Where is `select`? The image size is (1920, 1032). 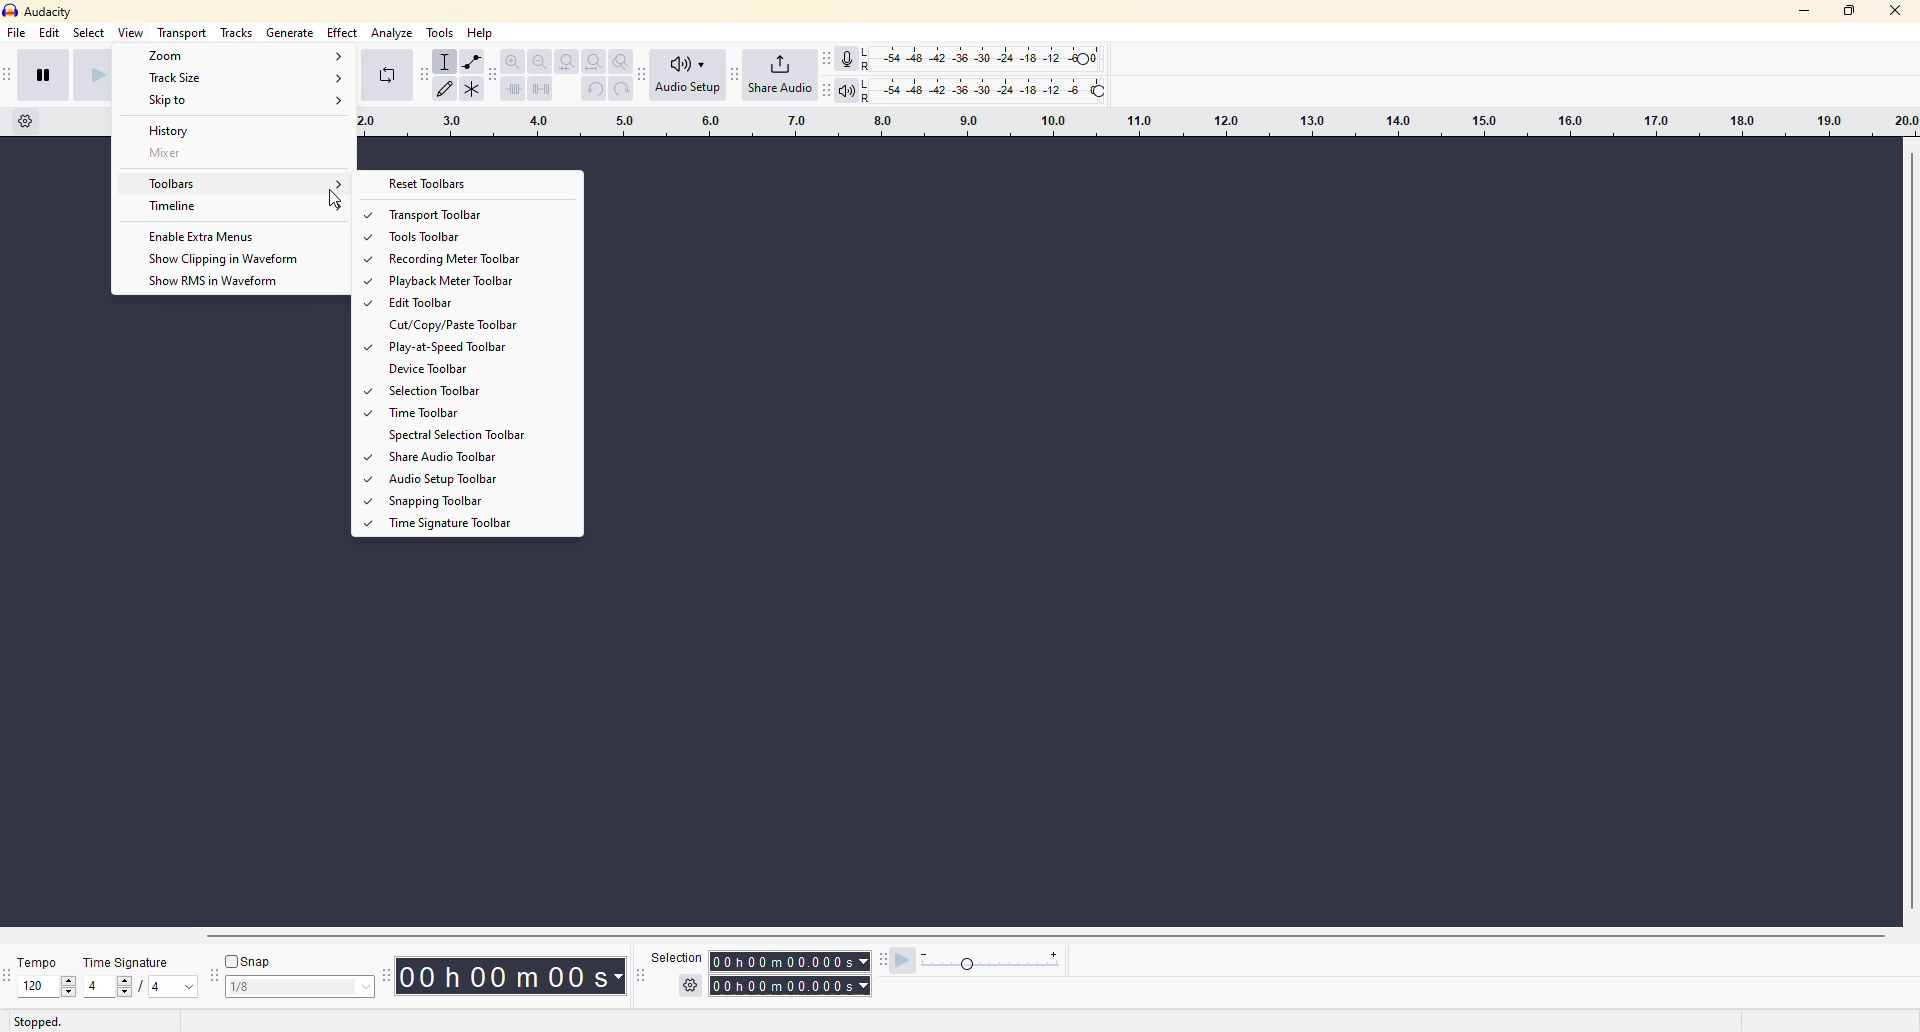
select is located at coordinates (92, 33).